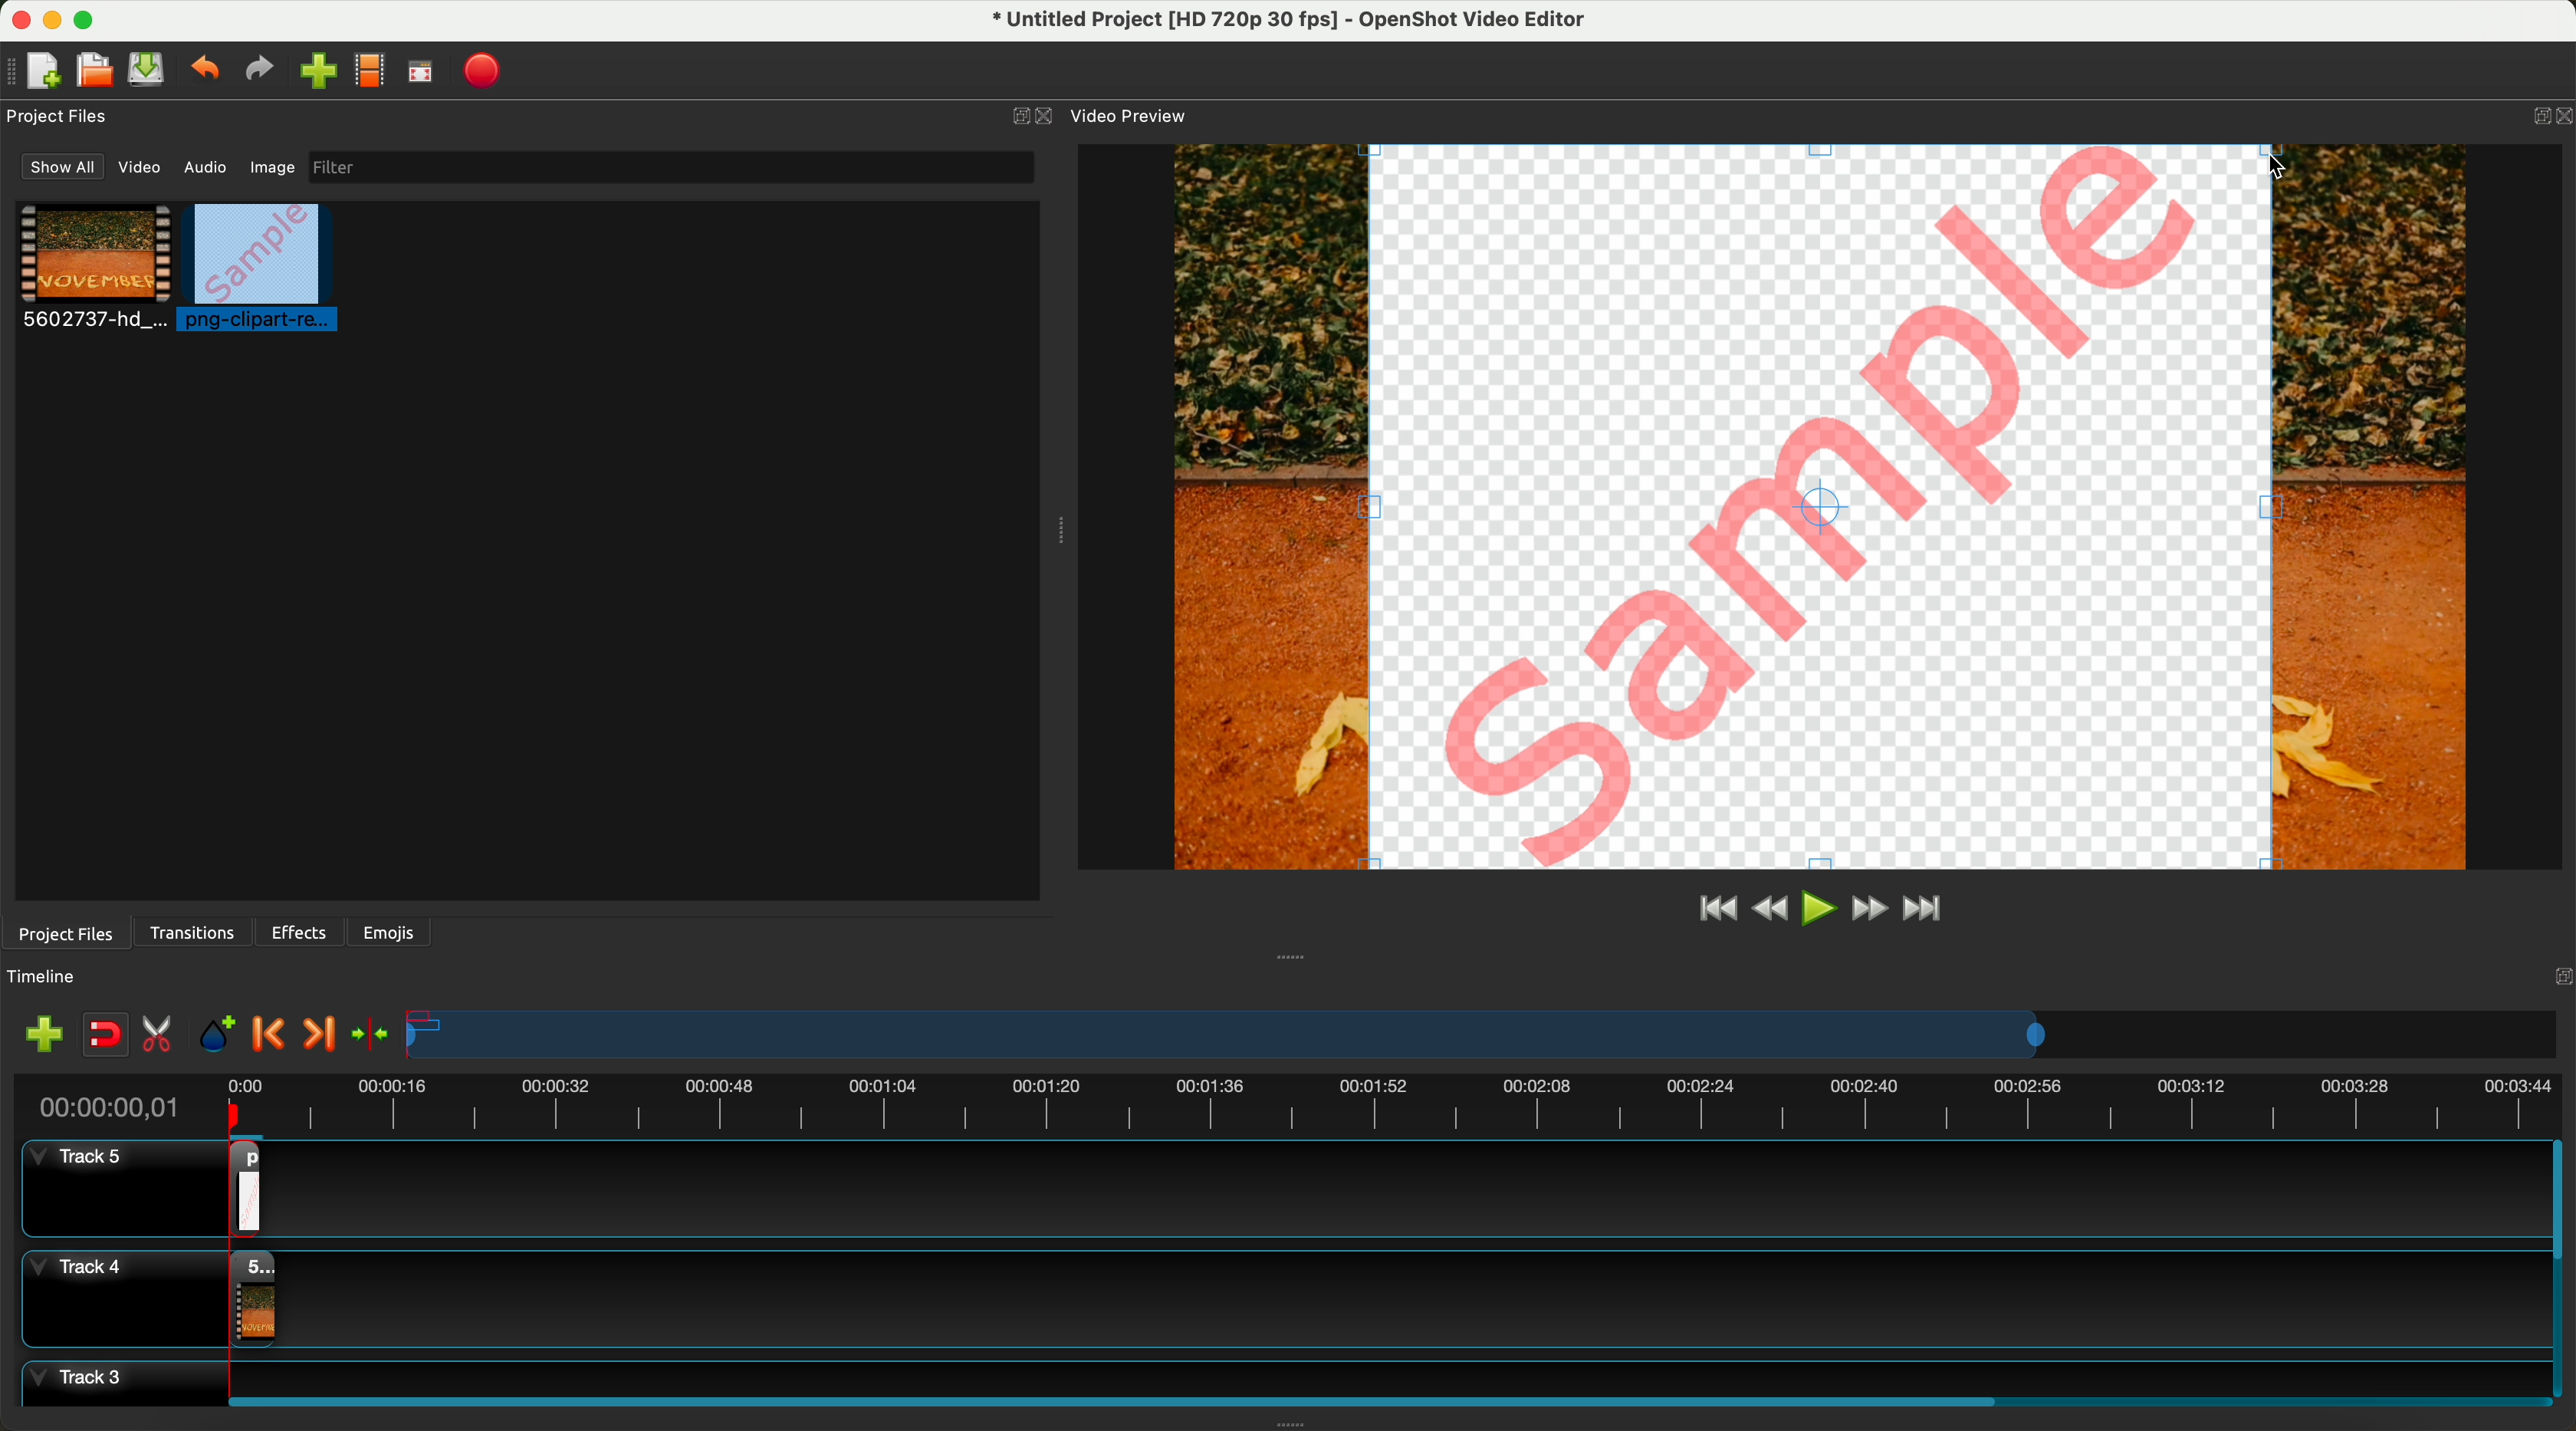 Image resolution: width=2576 pixels, height=1431 pixels. What do you see at coordinates (1032, 117) in the screenshot?
I see `close` at bounding box center [1032, 117].